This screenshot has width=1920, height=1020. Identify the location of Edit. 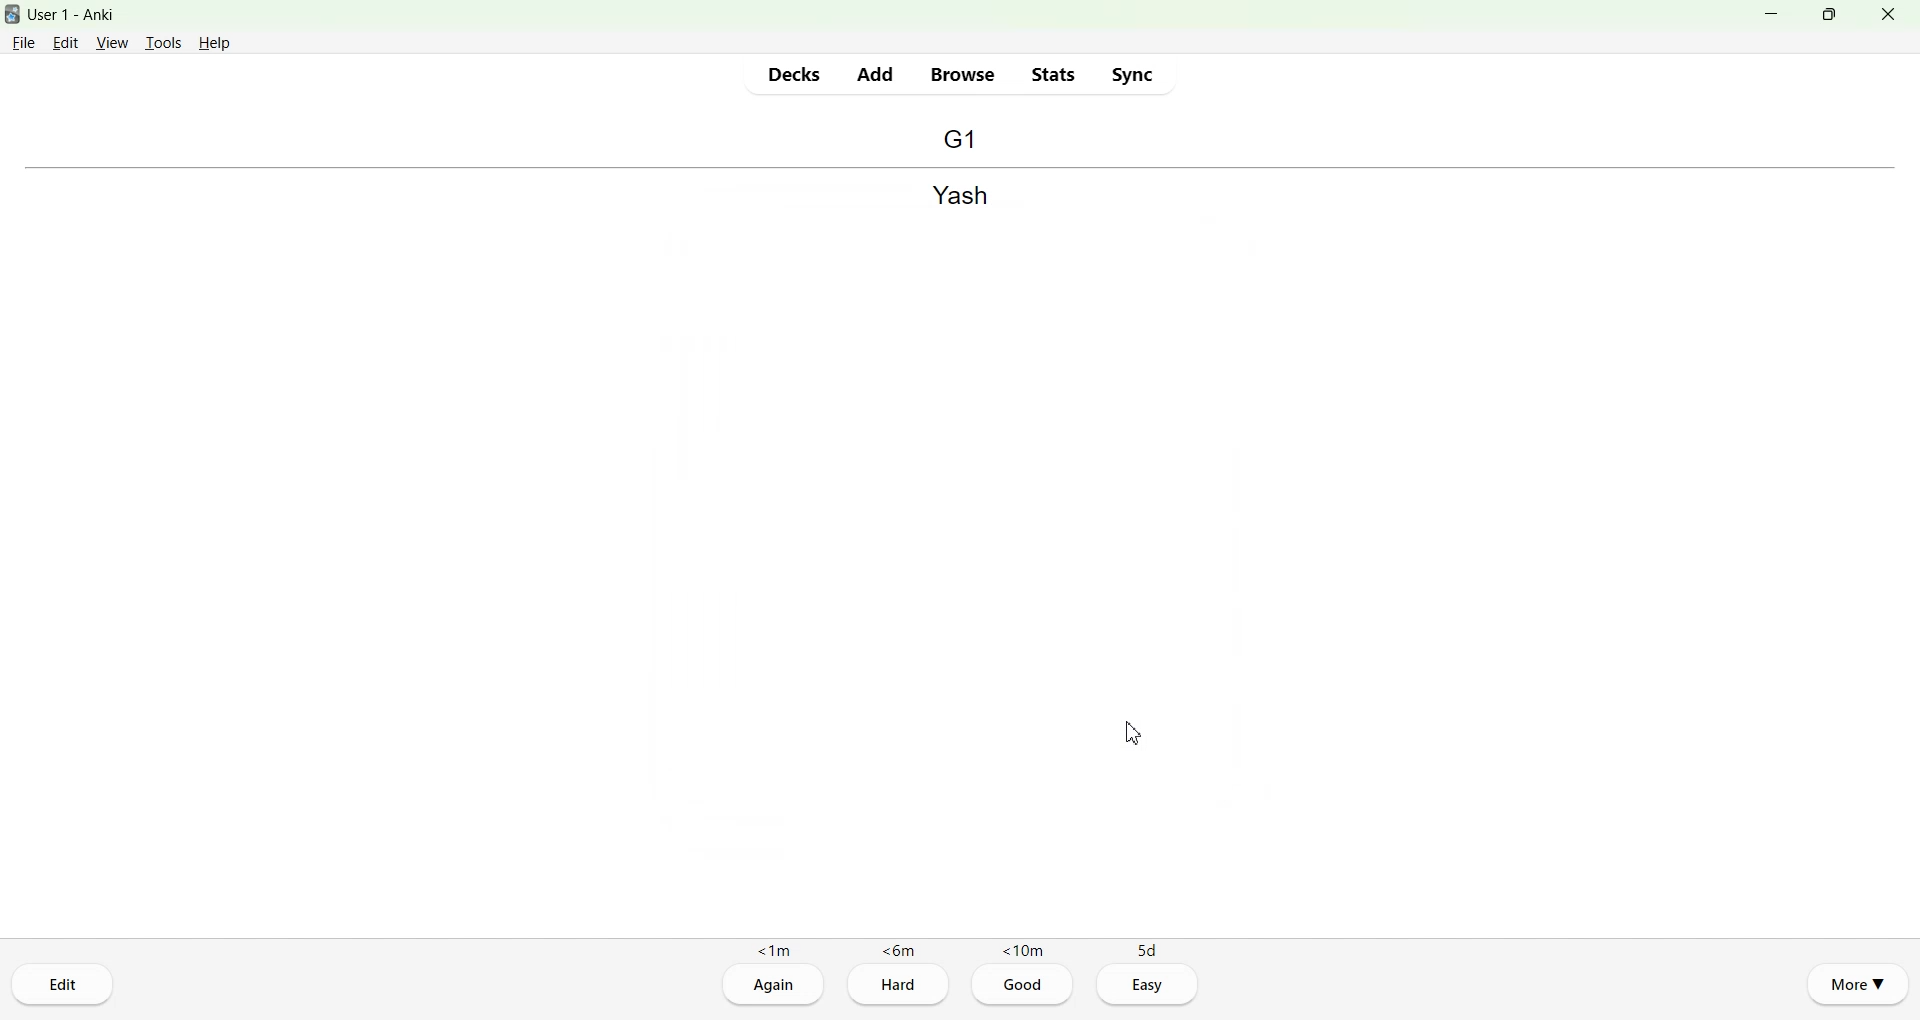
(64, 984).